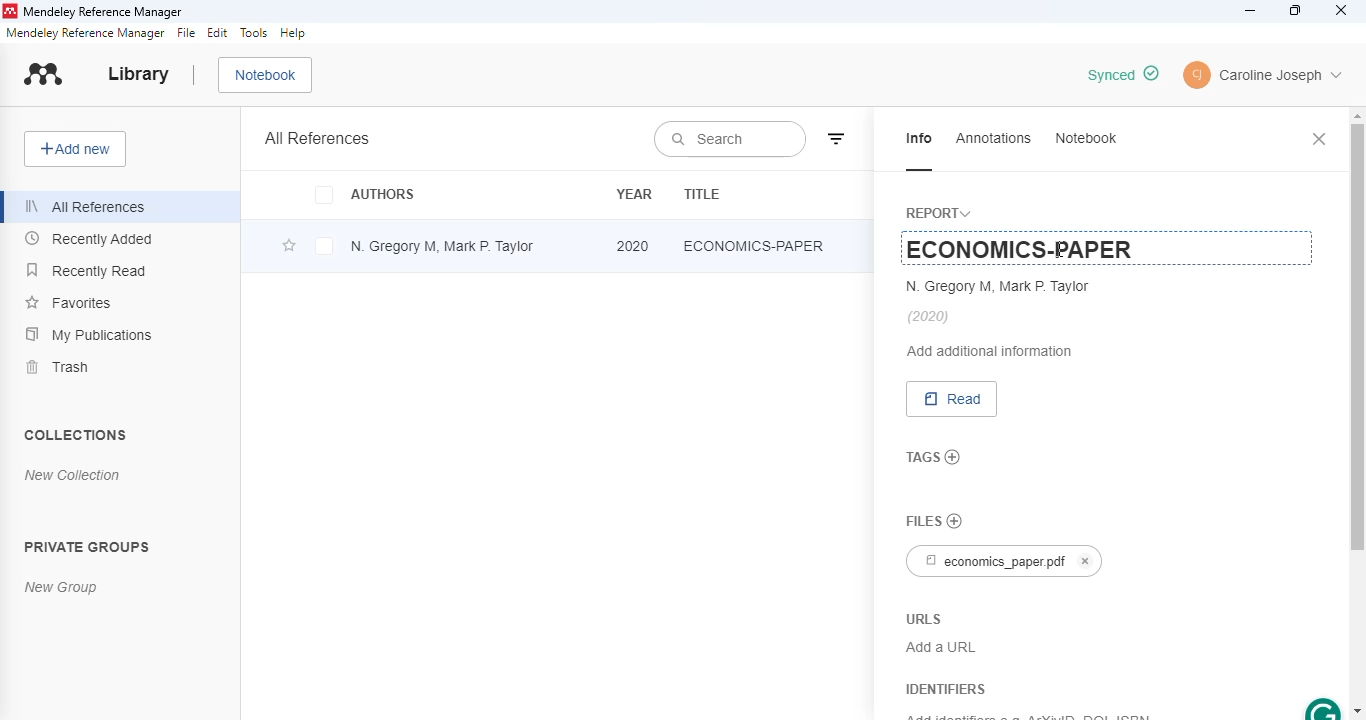  What do you see at coordinates (86, 207) in the screenshot?
I see `all references` at bounding box center [86, 207].